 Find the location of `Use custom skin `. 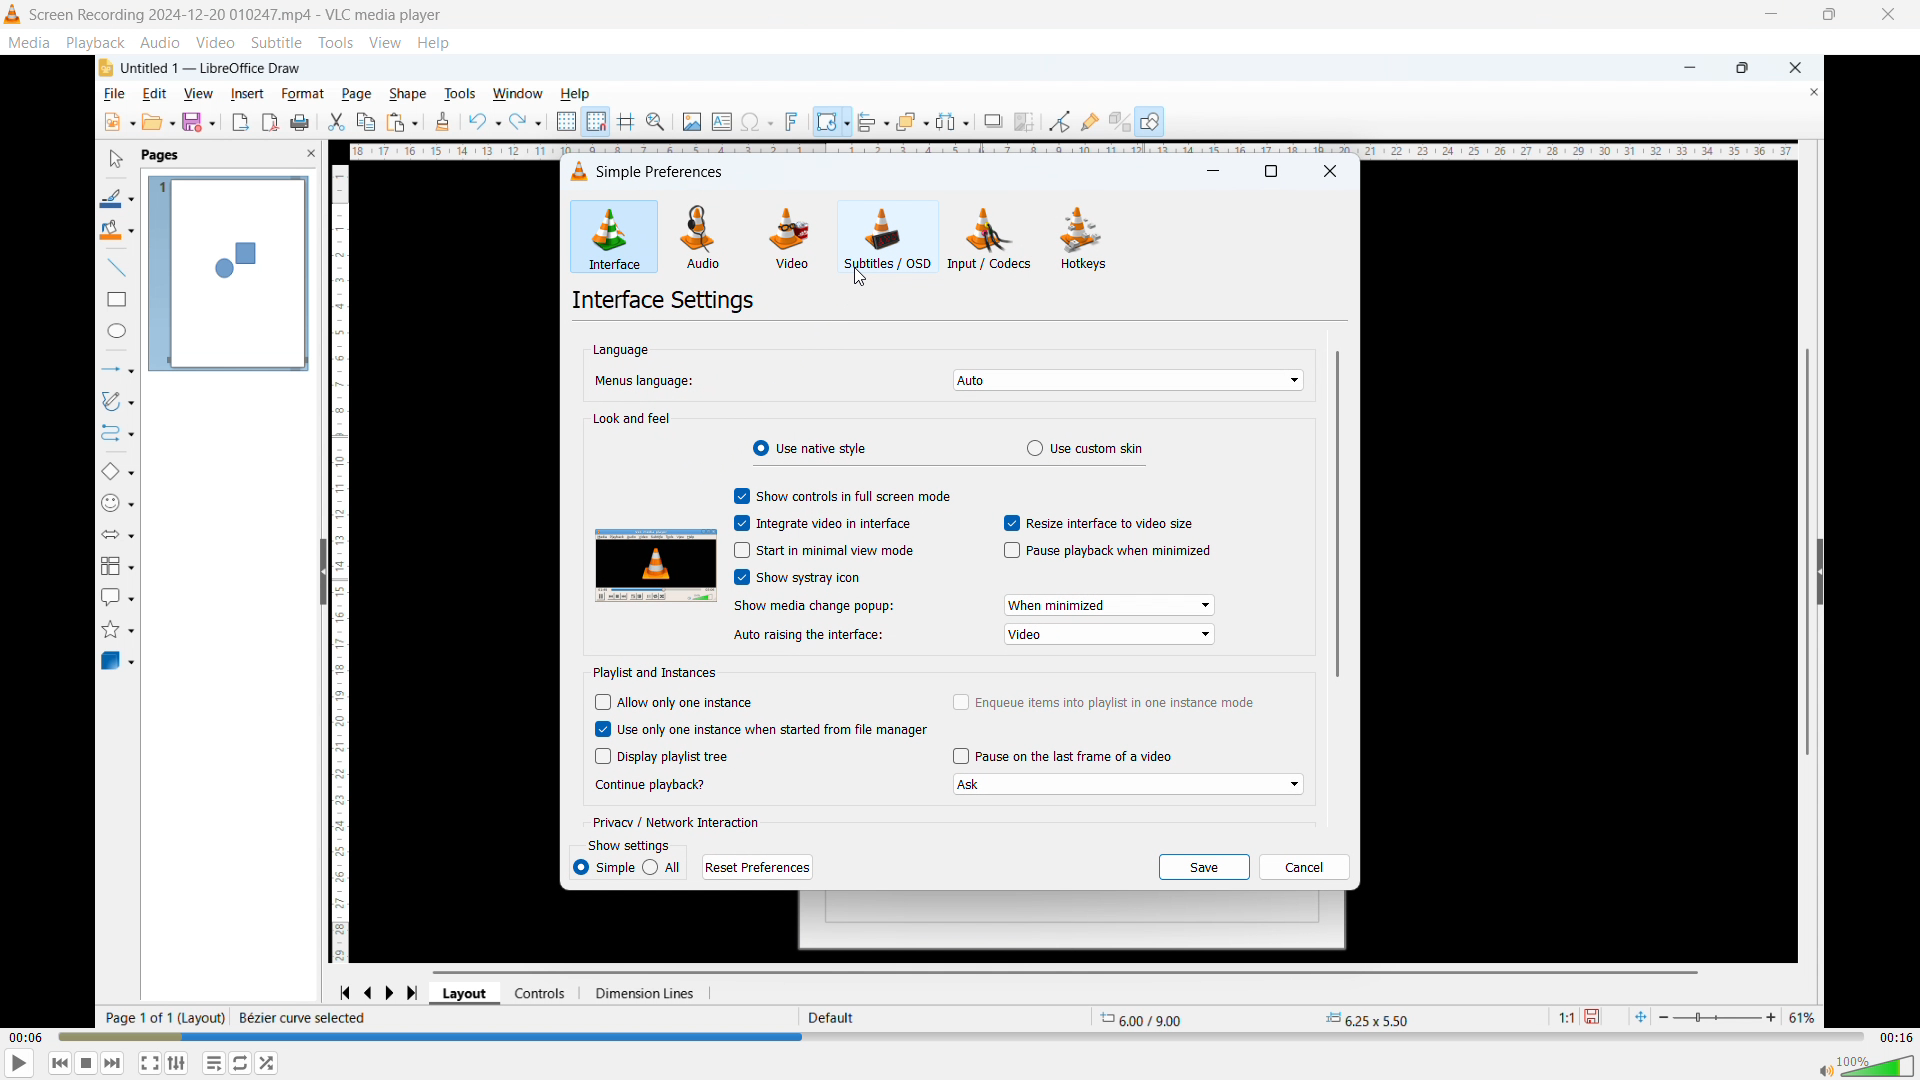

Use custom skin  is located at coordinates (1087, 448).